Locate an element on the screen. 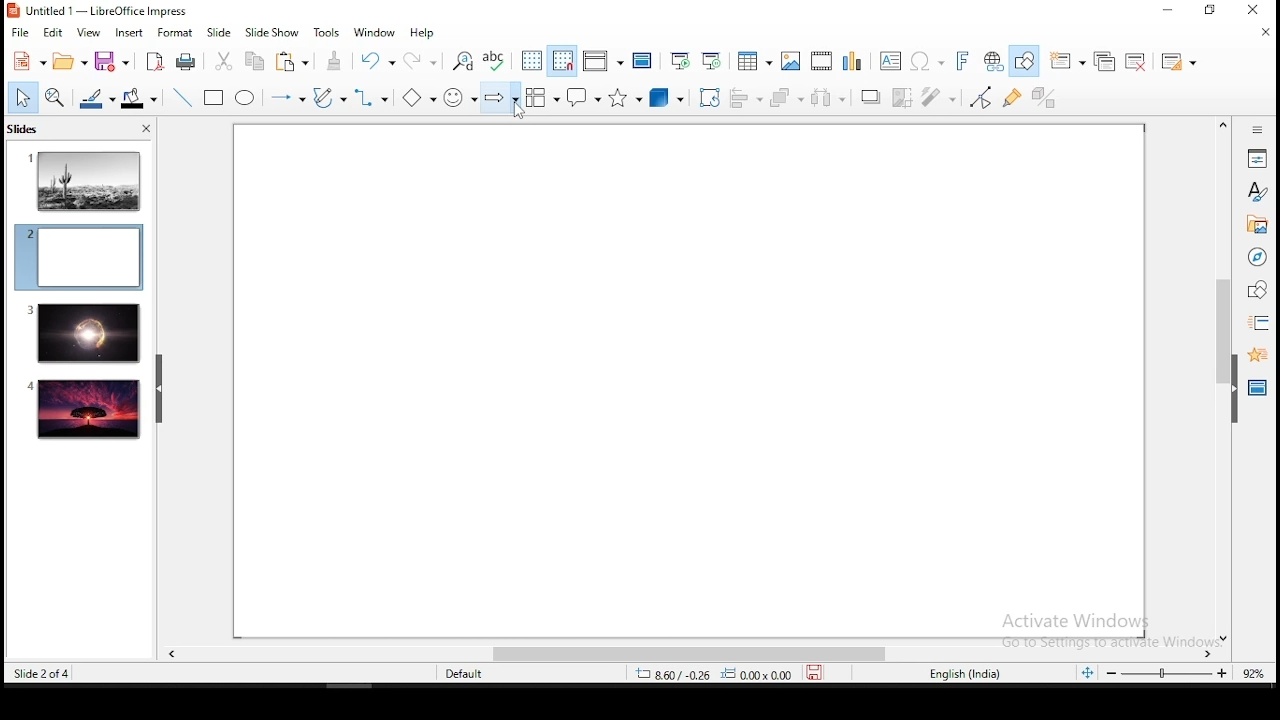 This screenshot has height=720, width=1280. crop tool is located at coordinates (710, 98).